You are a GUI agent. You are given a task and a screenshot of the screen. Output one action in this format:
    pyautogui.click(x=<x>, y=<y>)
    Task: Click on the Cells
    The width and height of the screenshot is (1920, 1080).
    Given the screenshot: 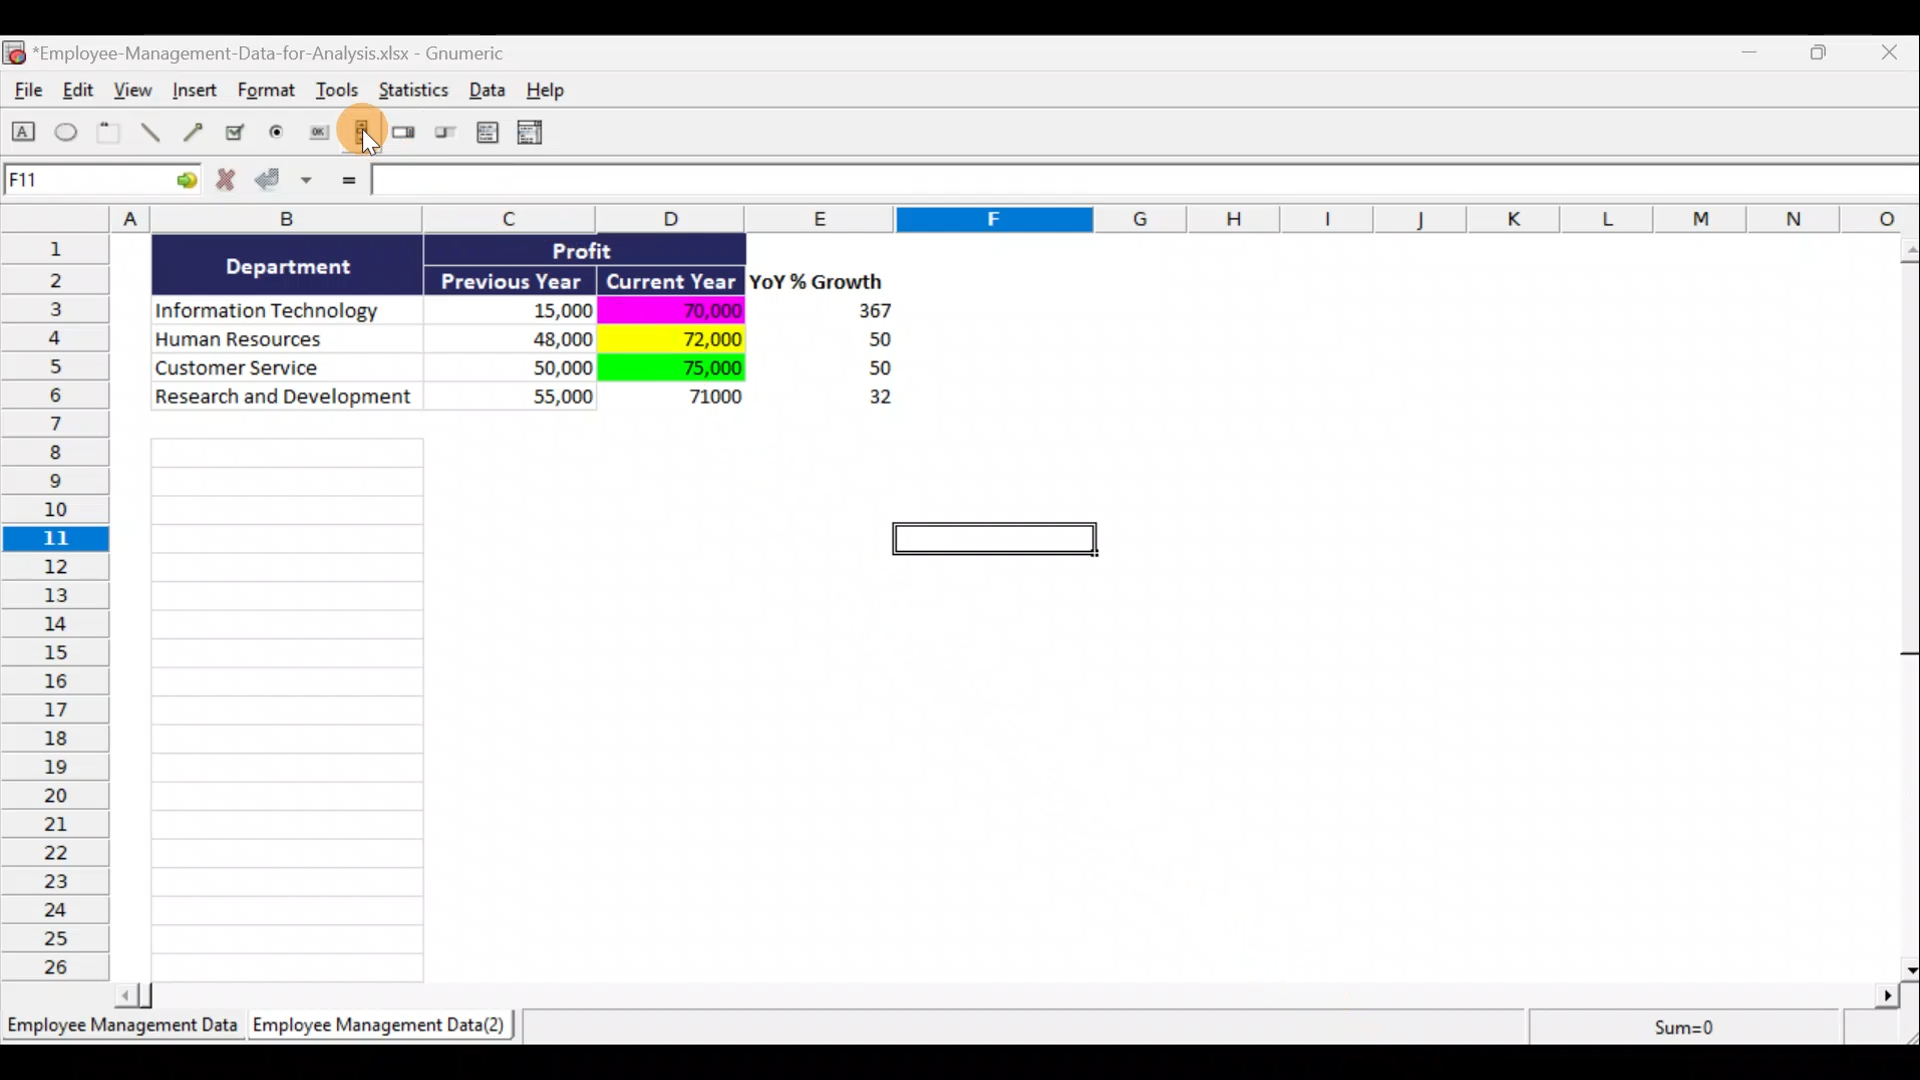 What is the action you would take?
    pyautogui.click(x=287, y=704)
    